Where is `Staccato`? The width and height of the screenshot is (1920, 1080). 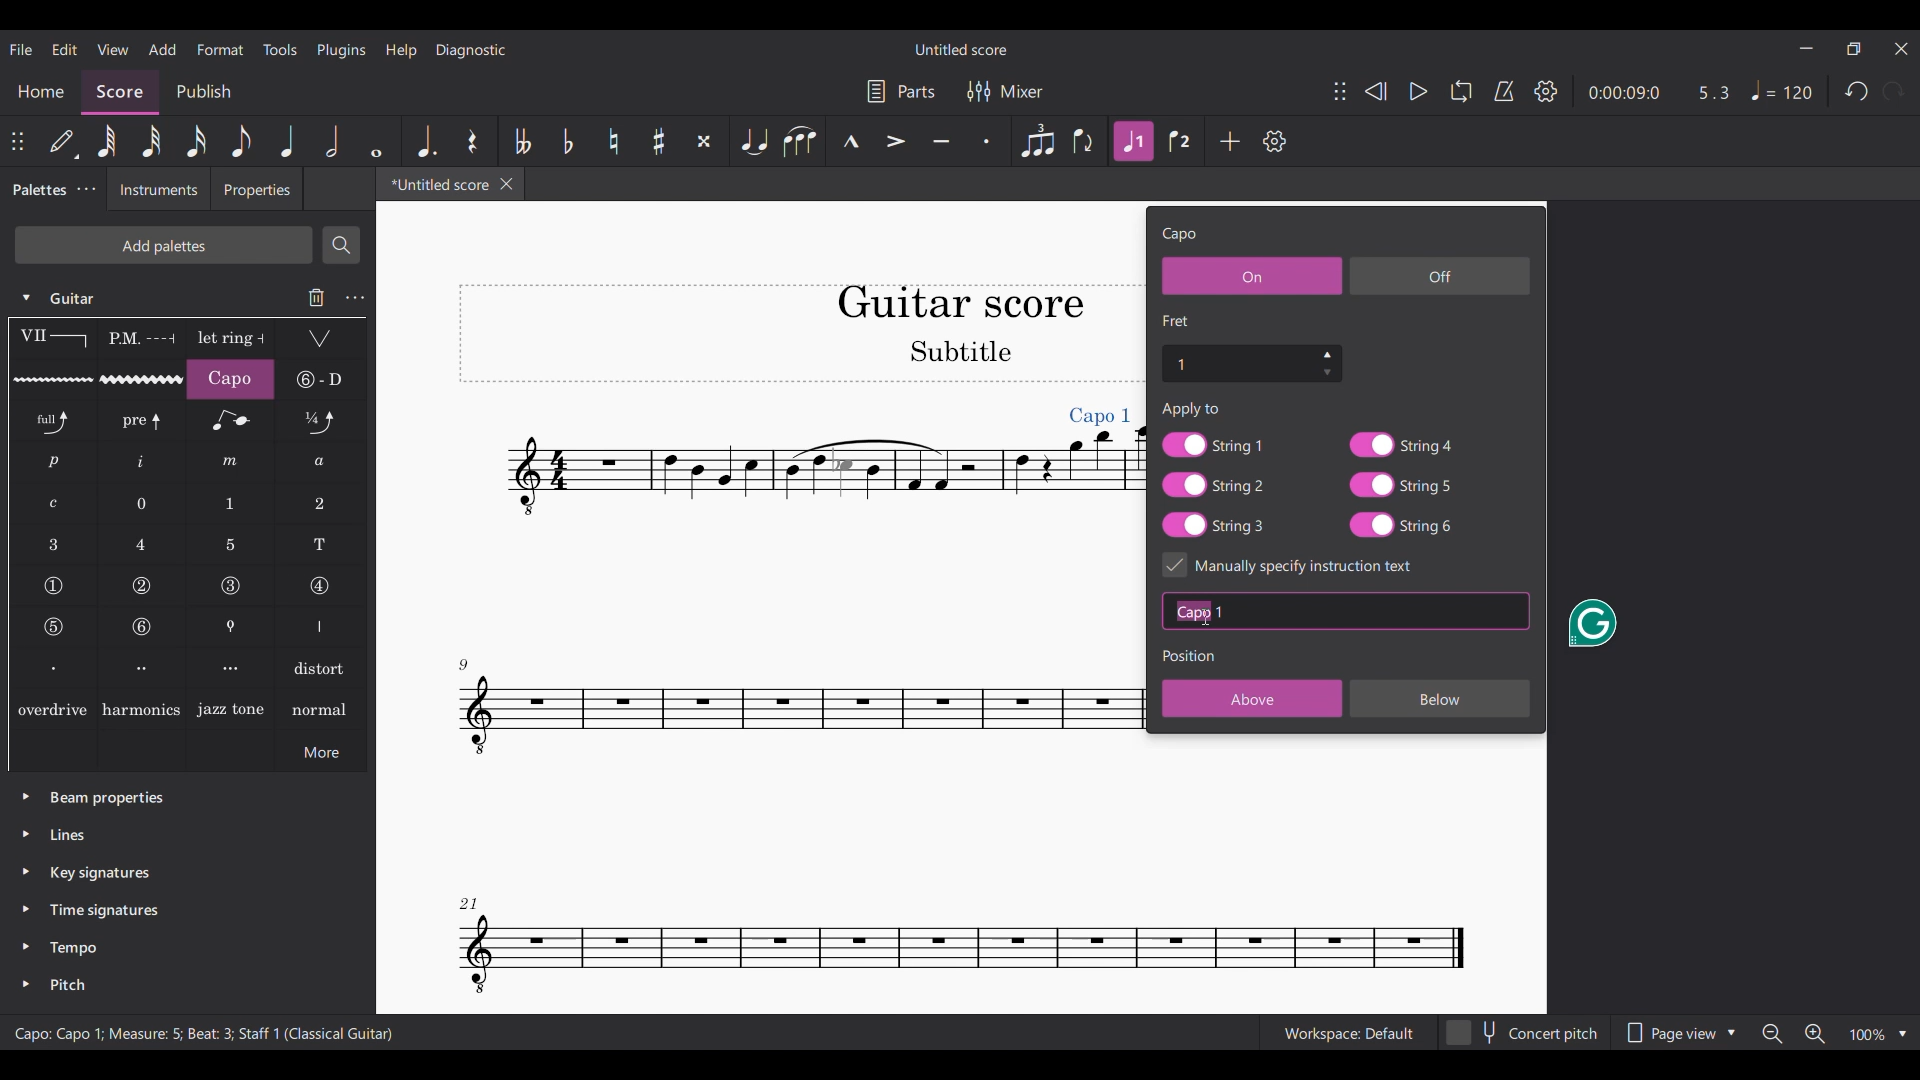 Staccato is located at coordinates (987, 141).